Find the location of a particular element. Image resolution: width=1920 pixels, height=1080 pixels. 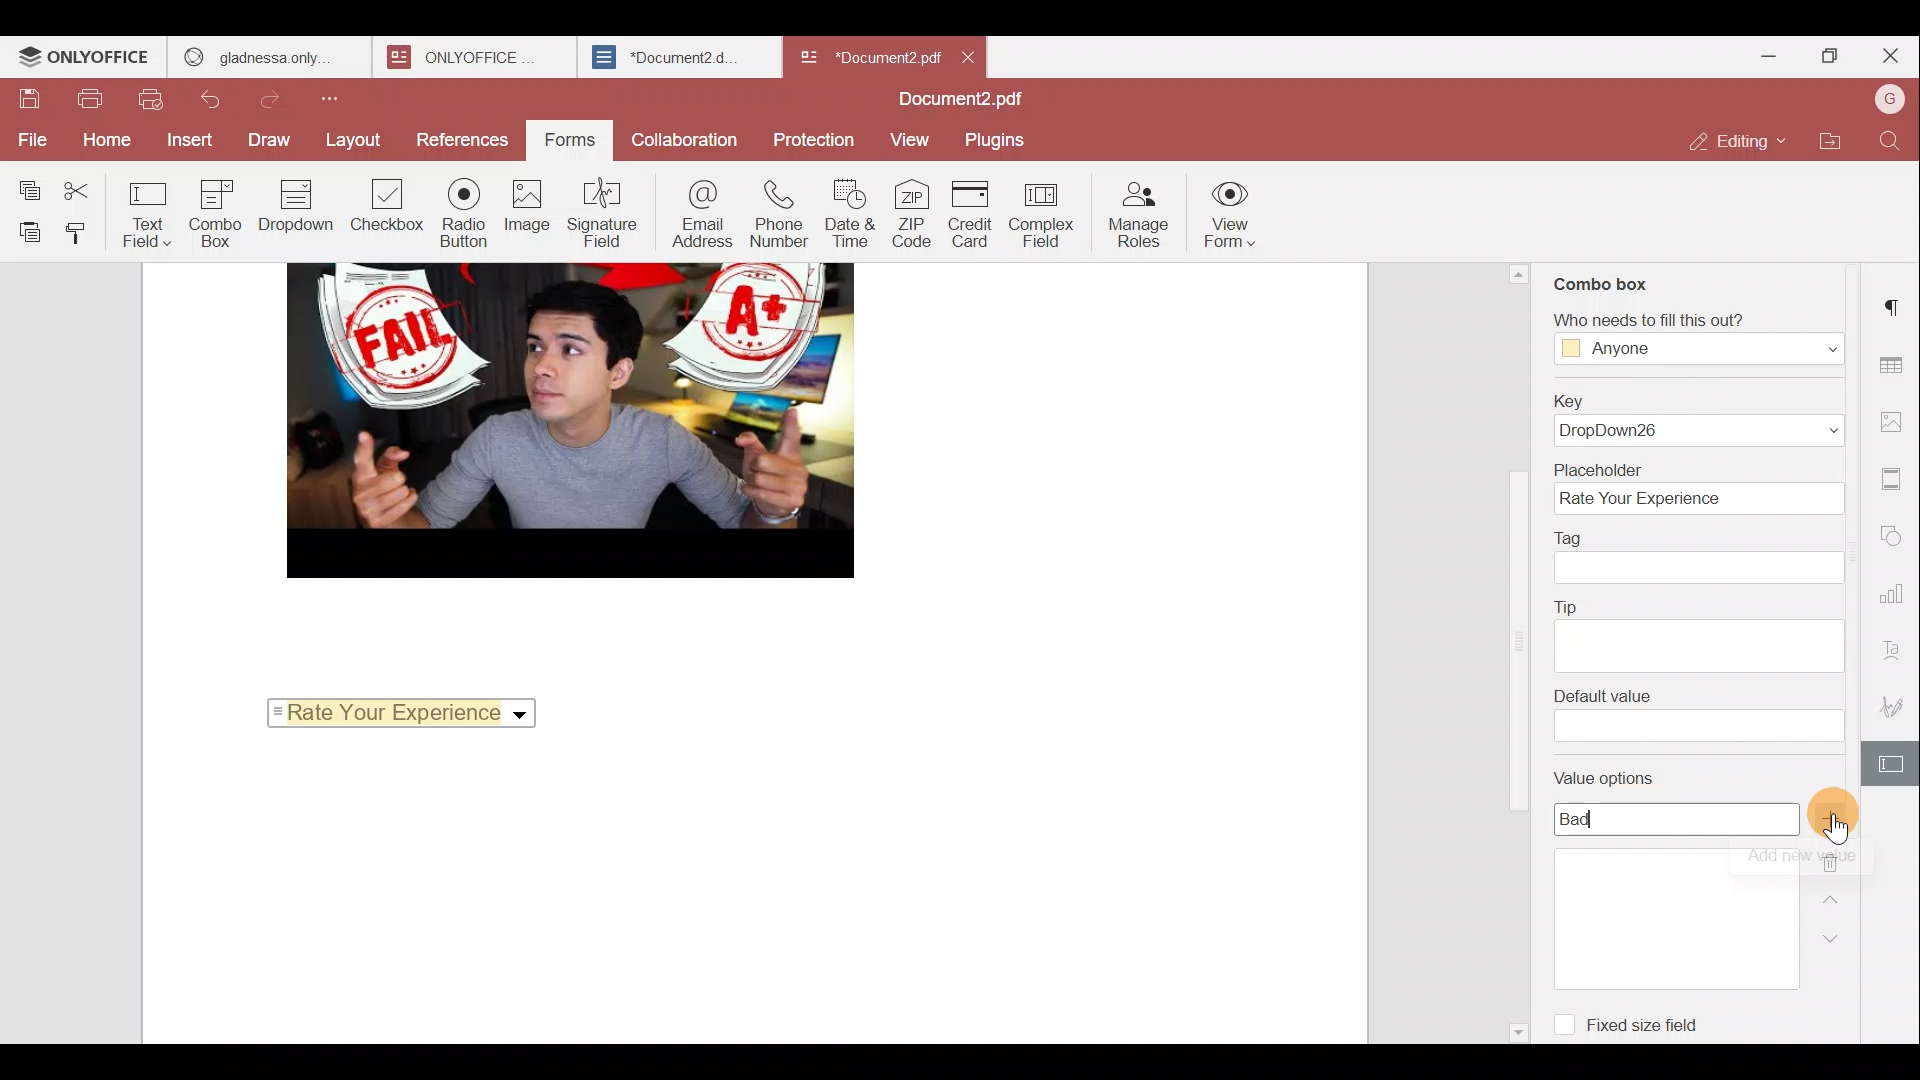

Copy style is located at coordinates (86, 233).